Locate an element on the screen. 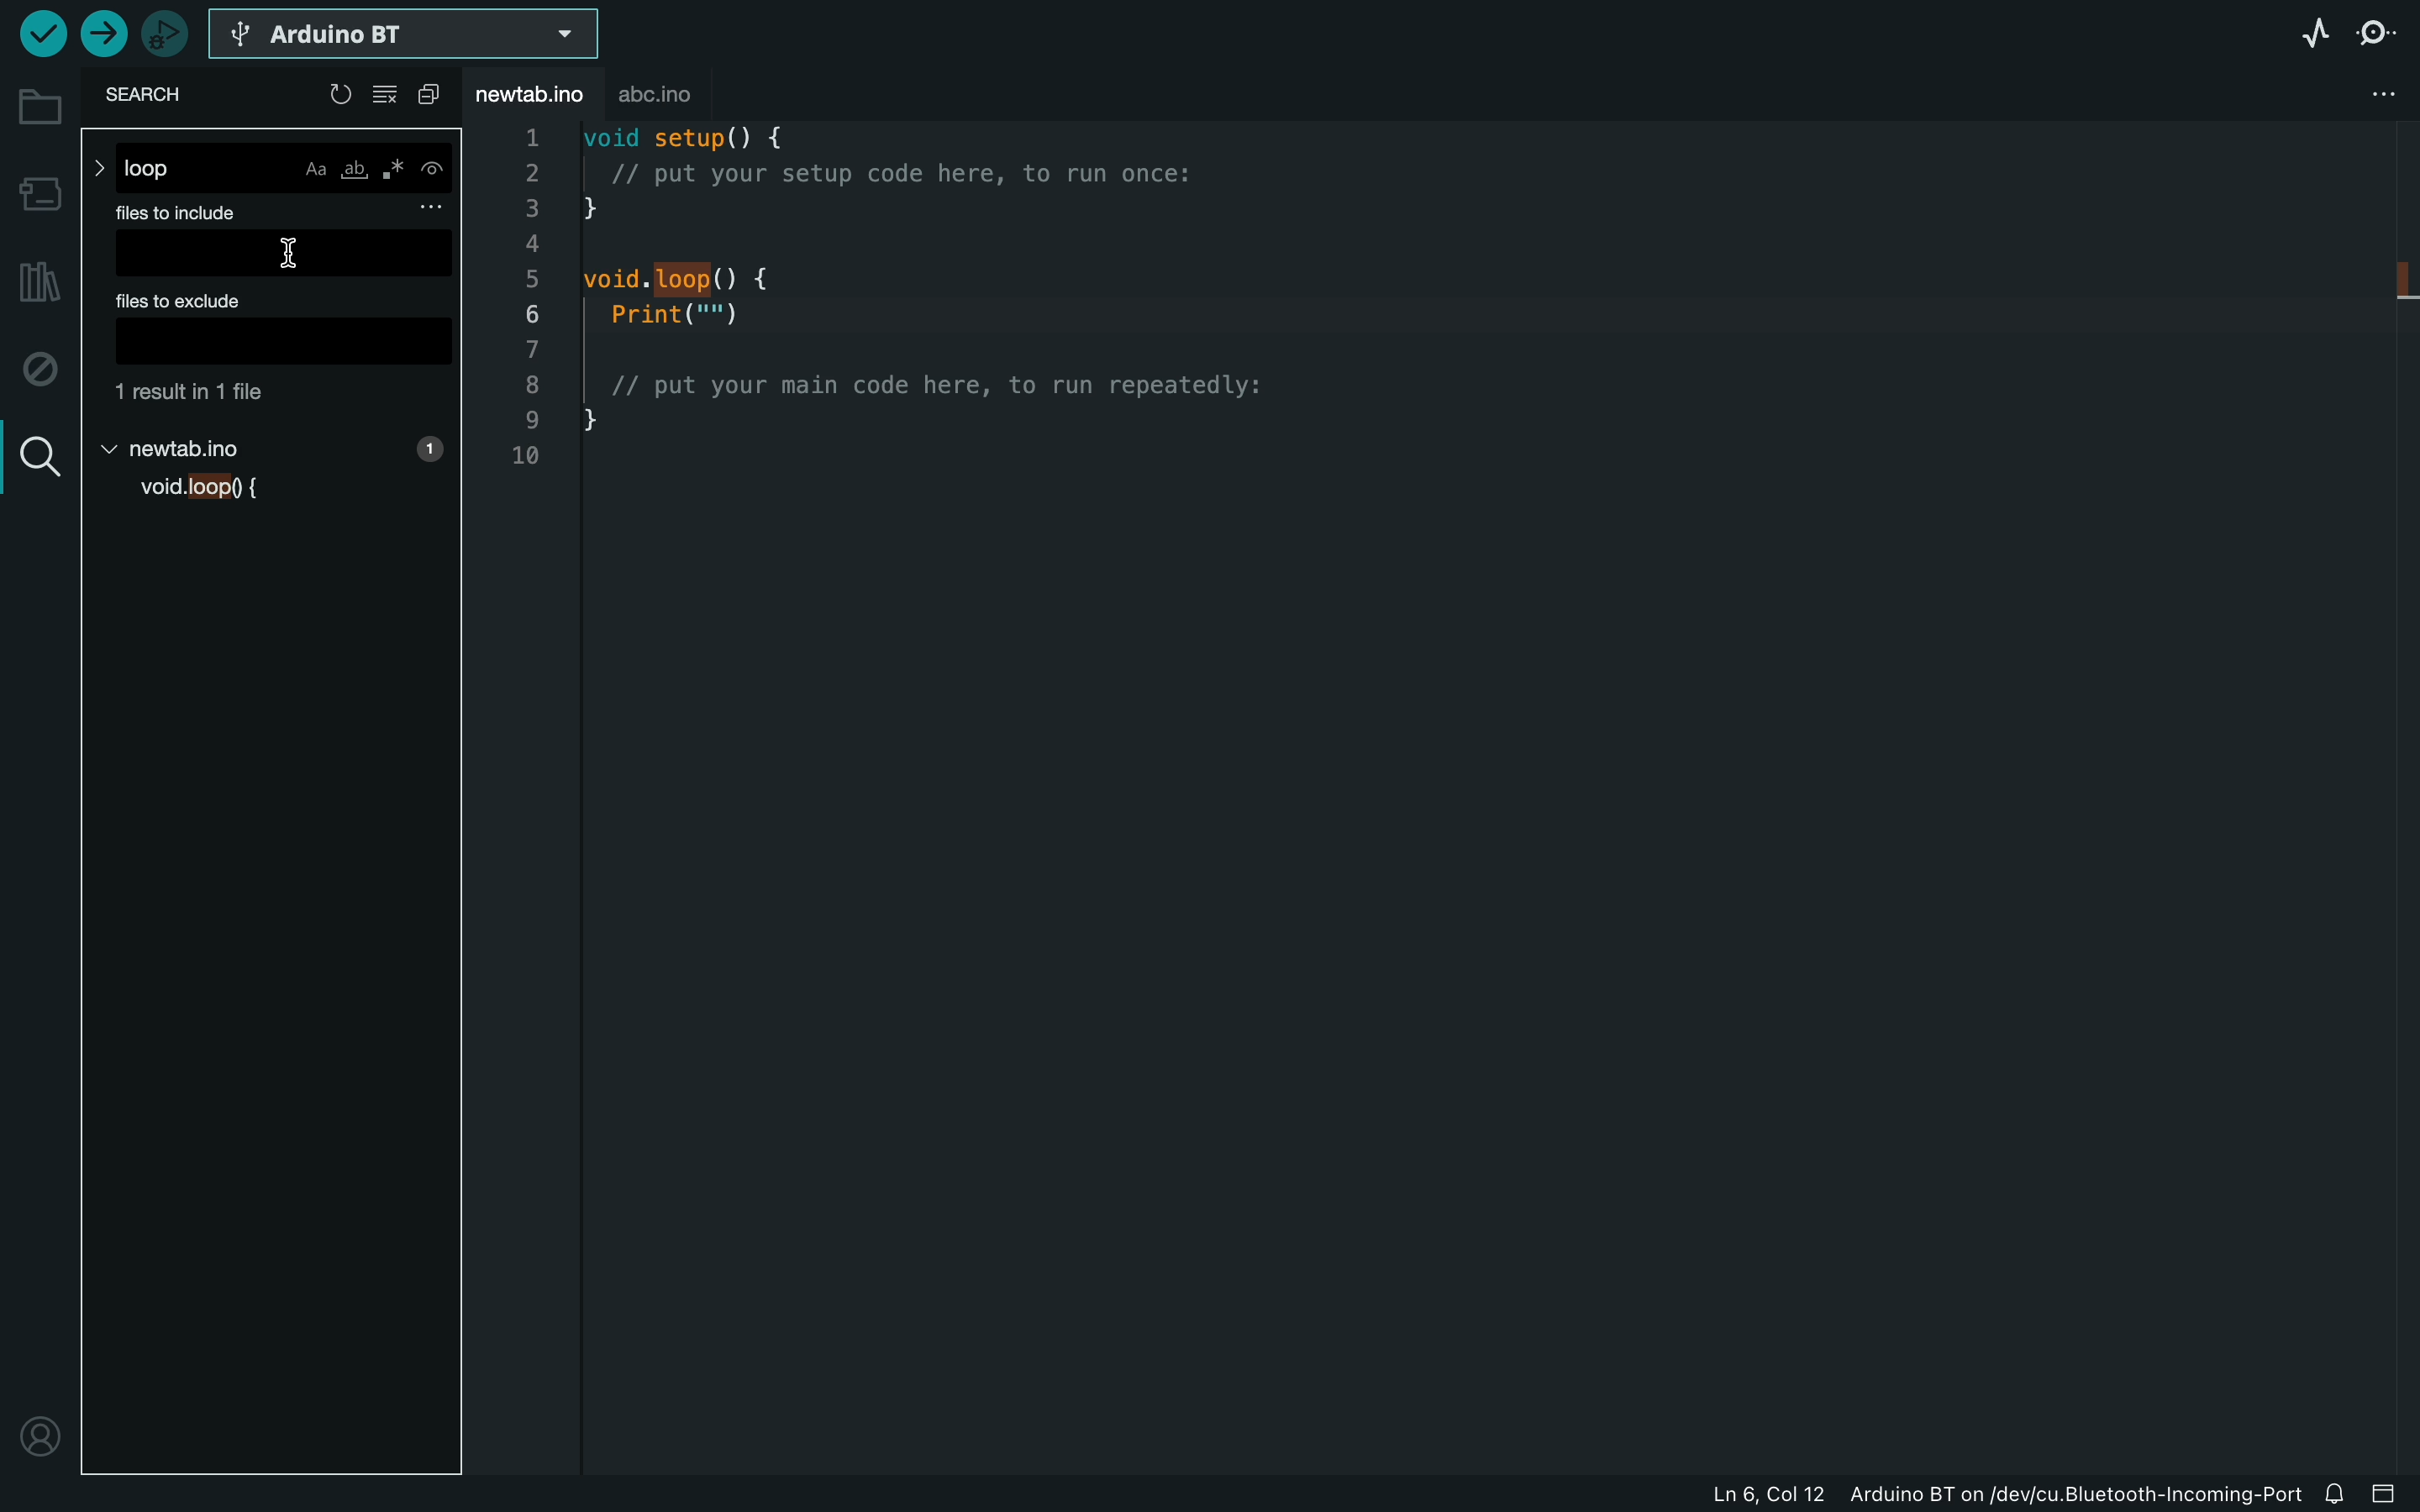  file information is located at coordinates (1911, 1491).